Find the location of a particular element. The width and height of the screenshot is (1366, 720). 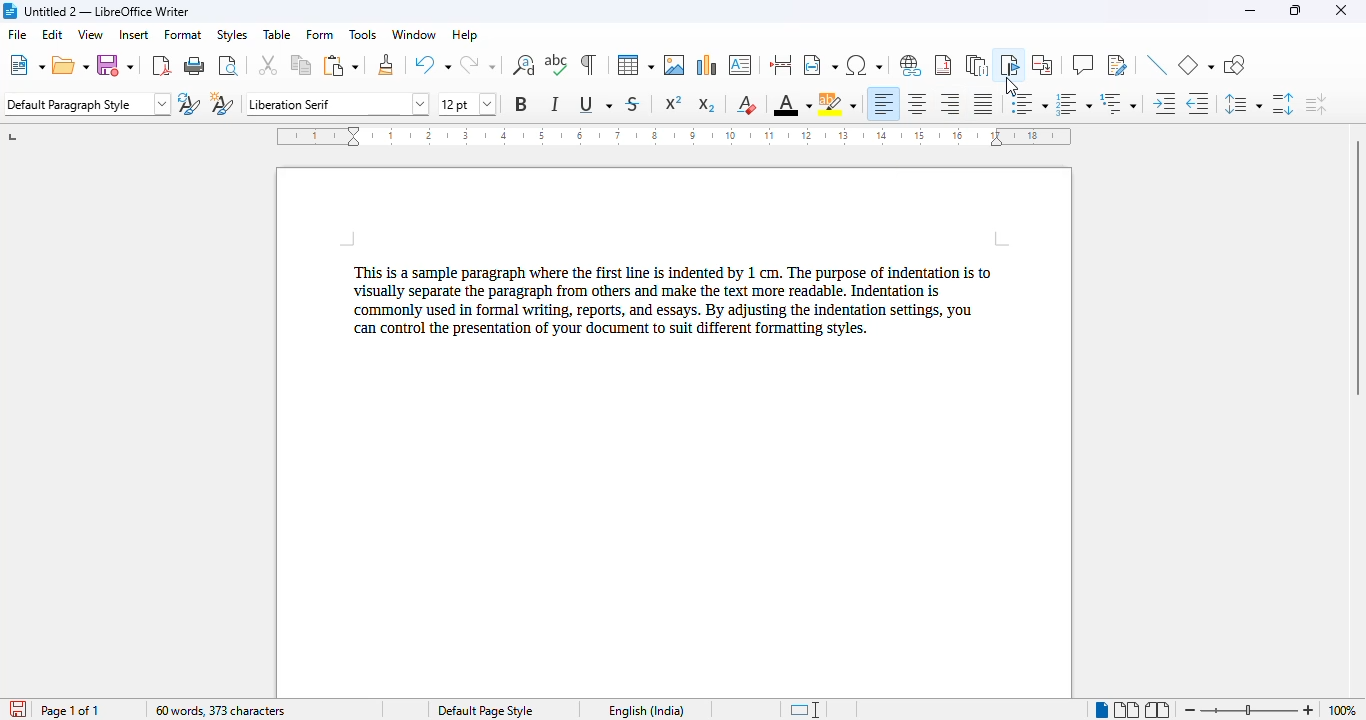

update selected style is located at coordinates (189, 103).